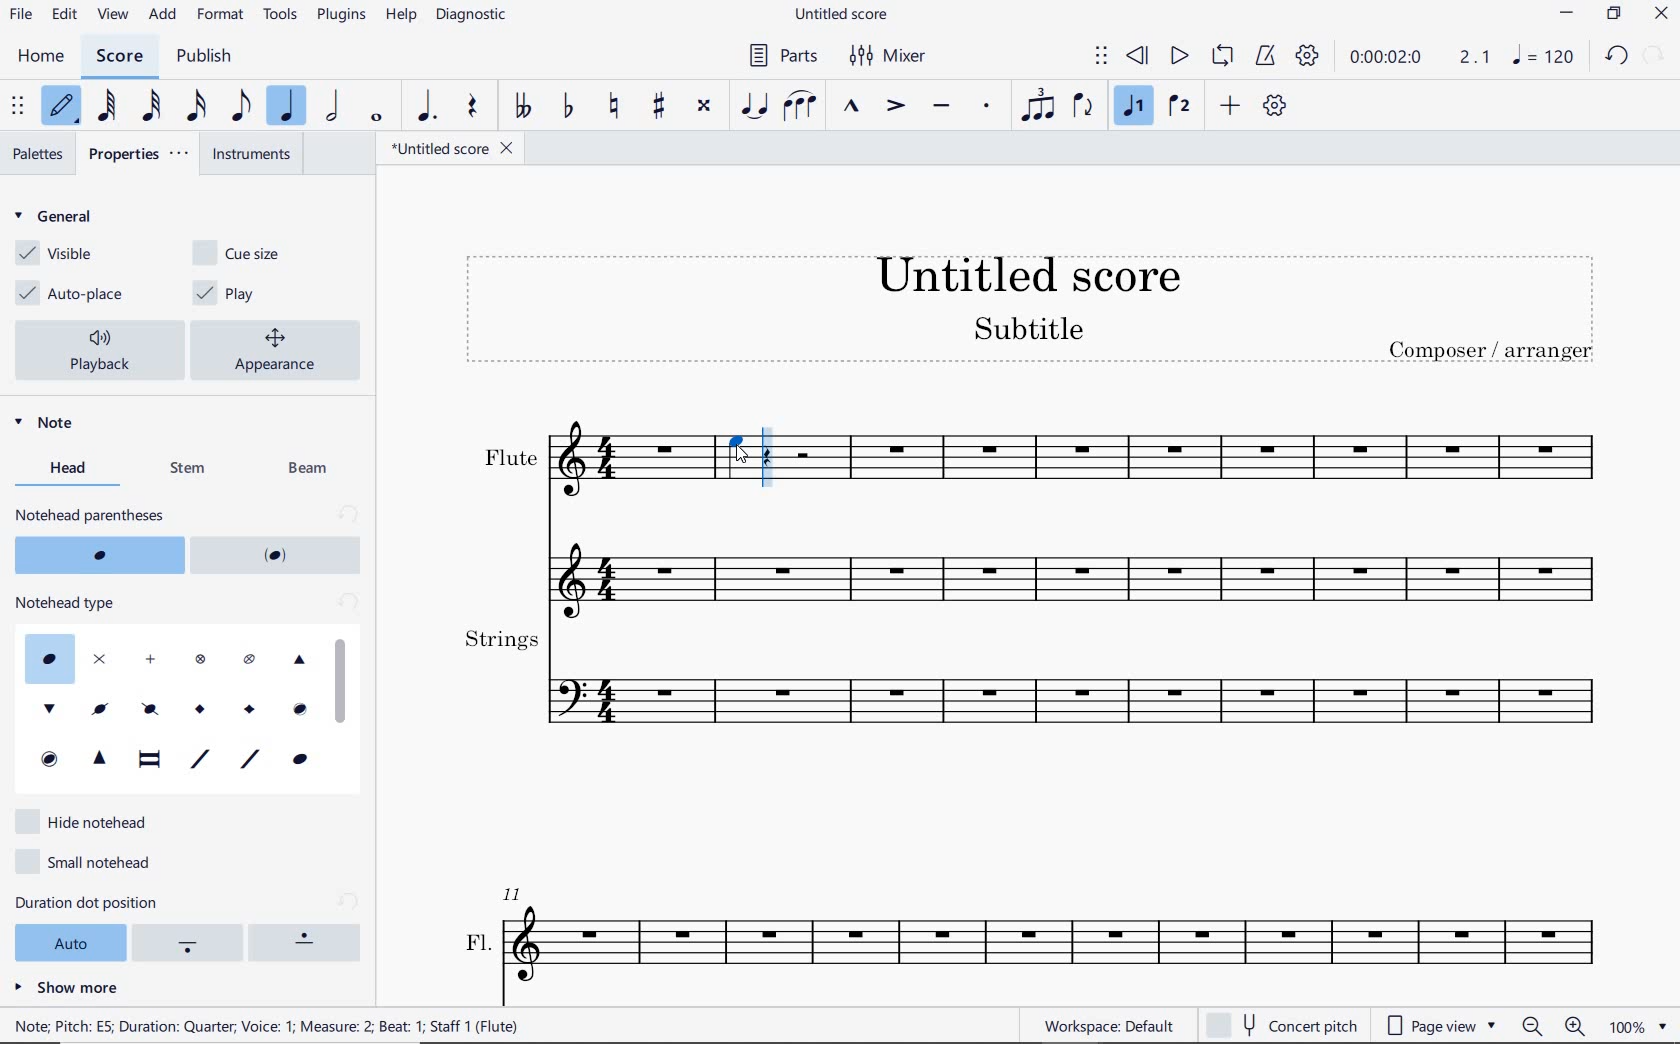 This screenshot has height=1044, width=1680. I want to click on HIDE NOTEHEAD, so click(85, 822).